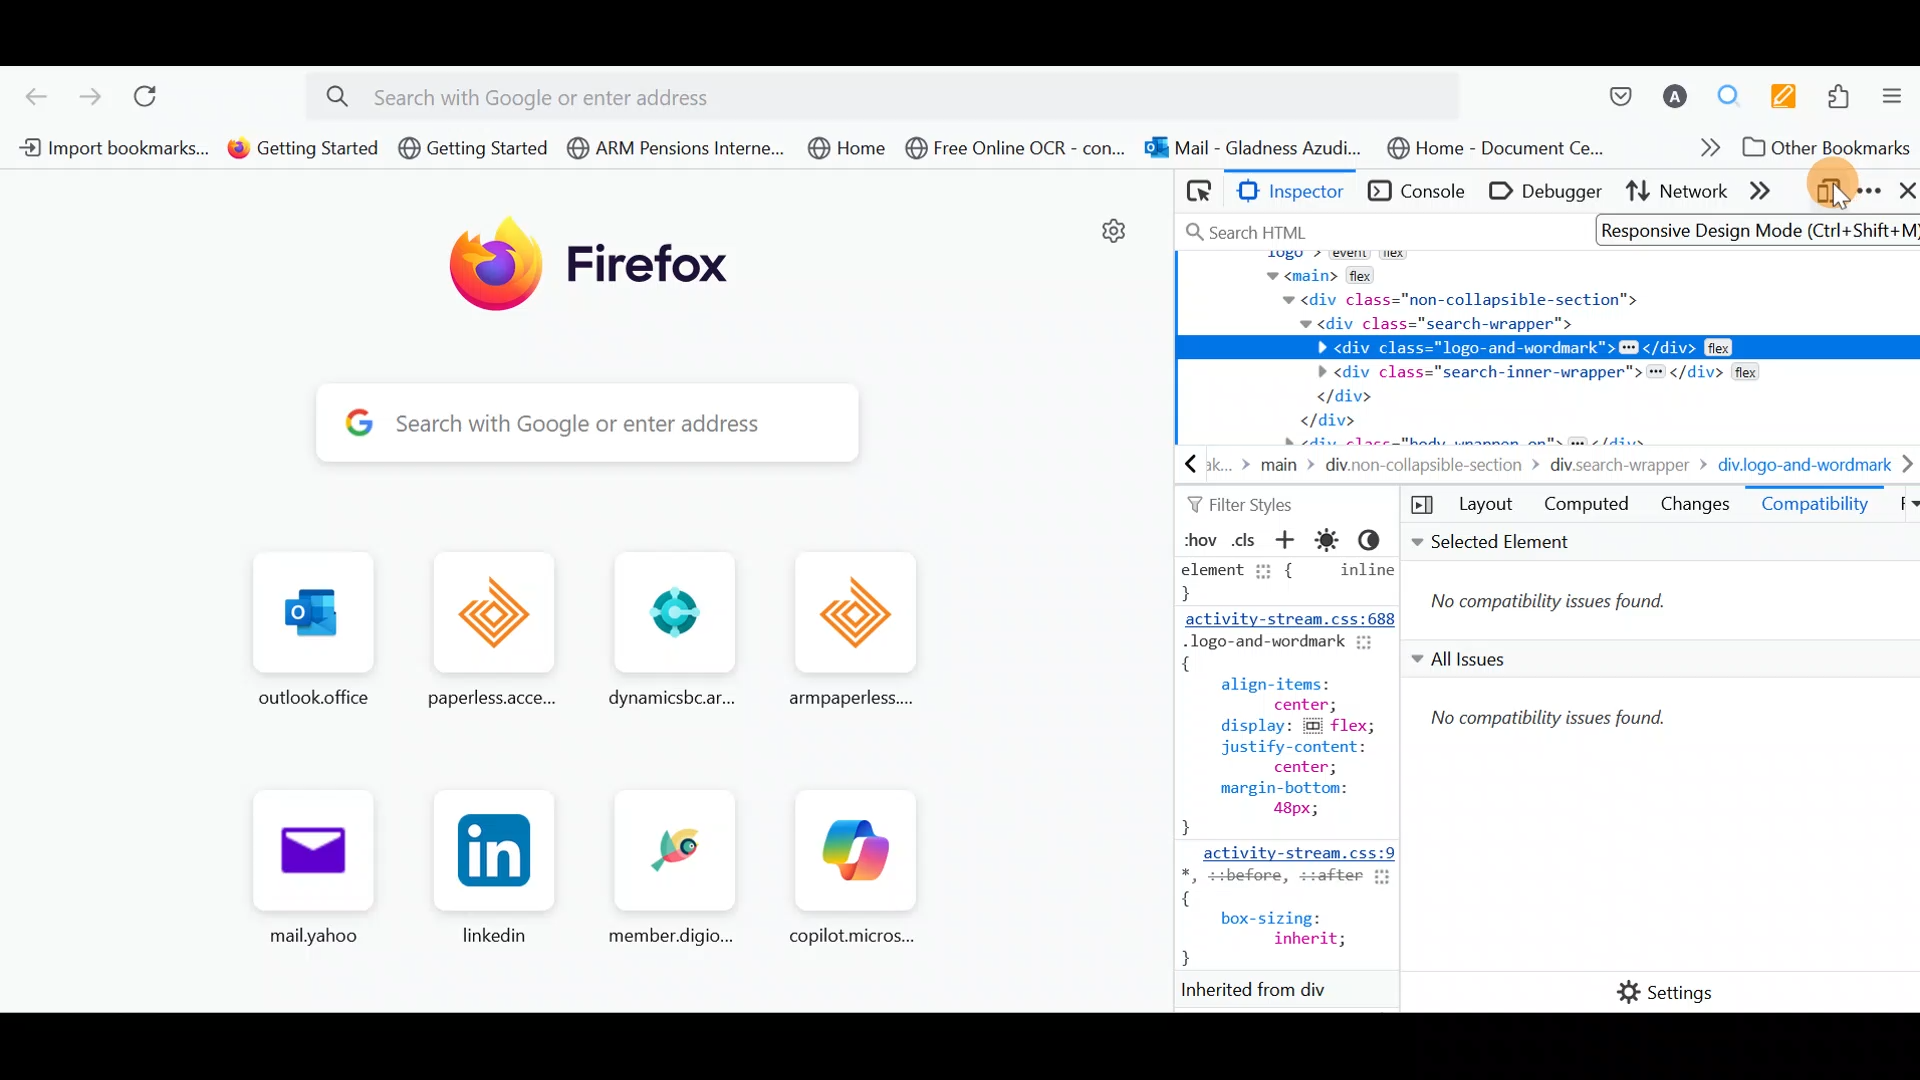 This screenshot has width=1920, height=1080. Describe the element at coordinates (897, 93) in the screenshot. I see `Search bar` at that location.